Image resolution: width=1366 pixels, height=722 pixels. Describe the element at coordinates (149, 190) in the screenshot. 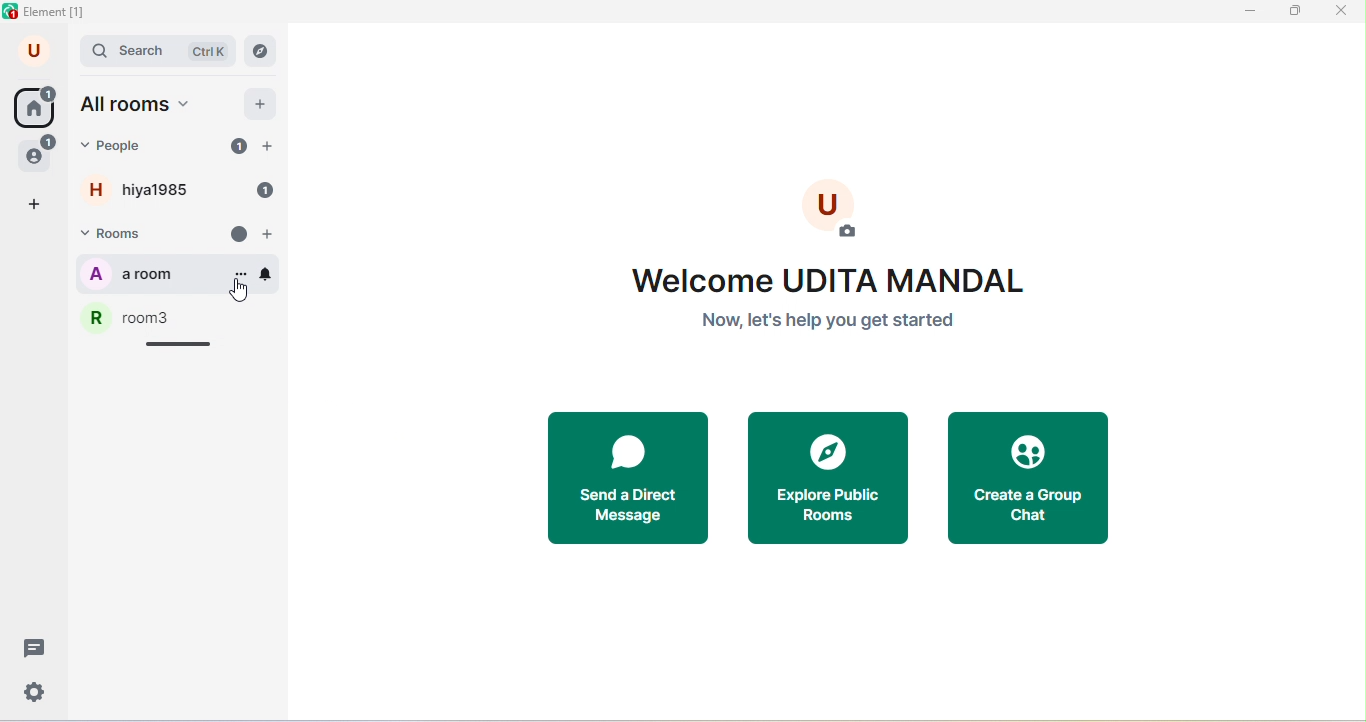

I see `hiya1985` at that location.